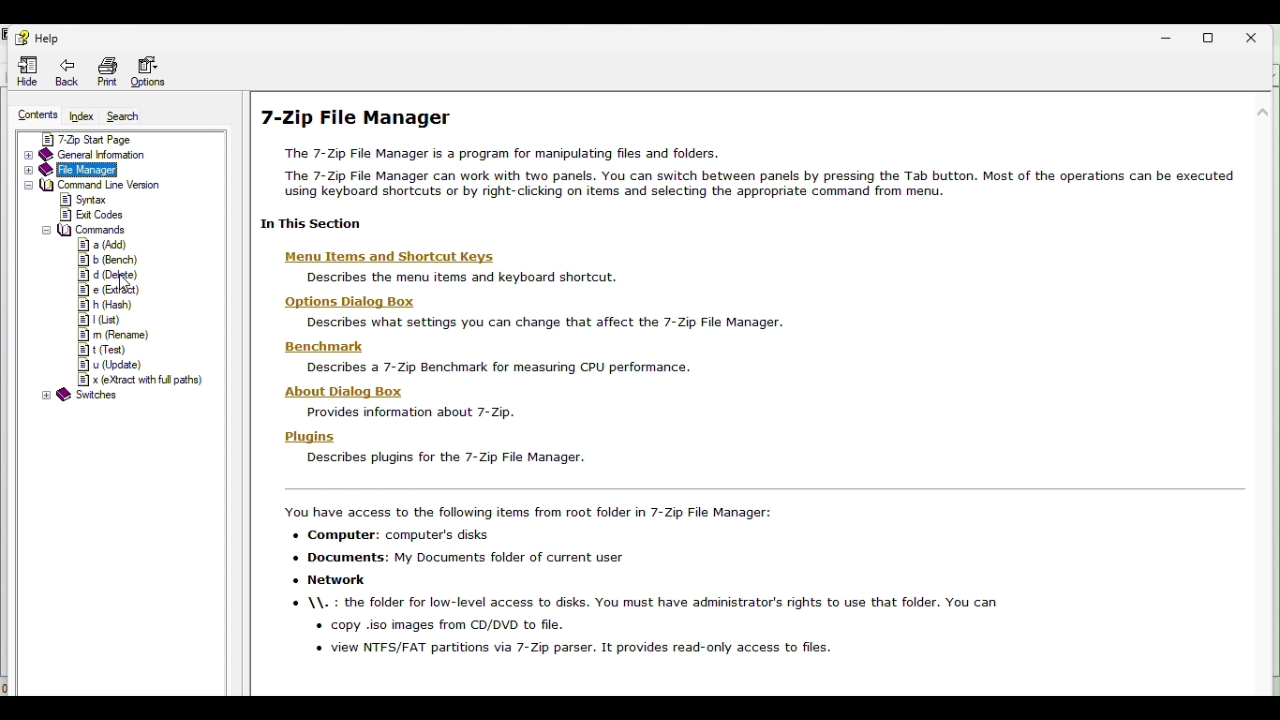 Image resolution: width=1280 pixels, height=720 pixels. Describe the element at coordinates (104, 349) in the screenshot. I see `t` at that location.